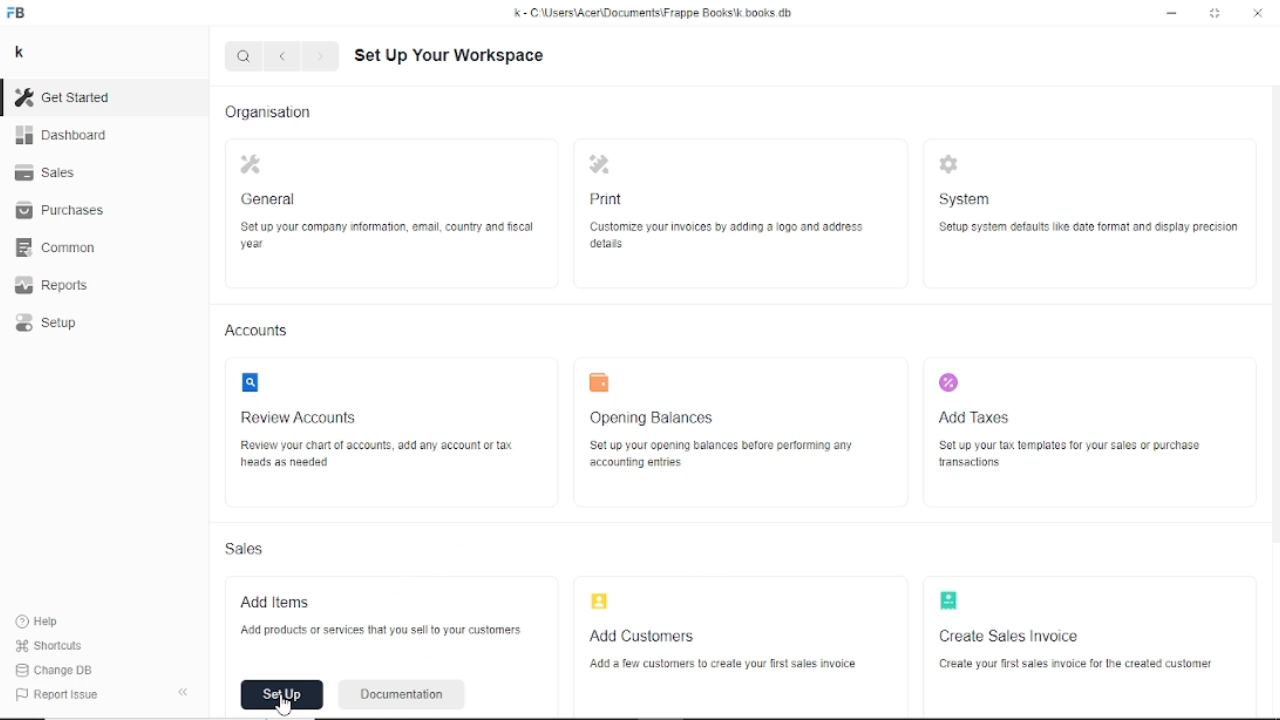 This screenshot has height=720, width=1280. What do you see at coordinates (727, 434) in the screenshot?
I see `Opening Balances     Set up your opening balances performing any accounting entries.` at bounding box center [727, 434].